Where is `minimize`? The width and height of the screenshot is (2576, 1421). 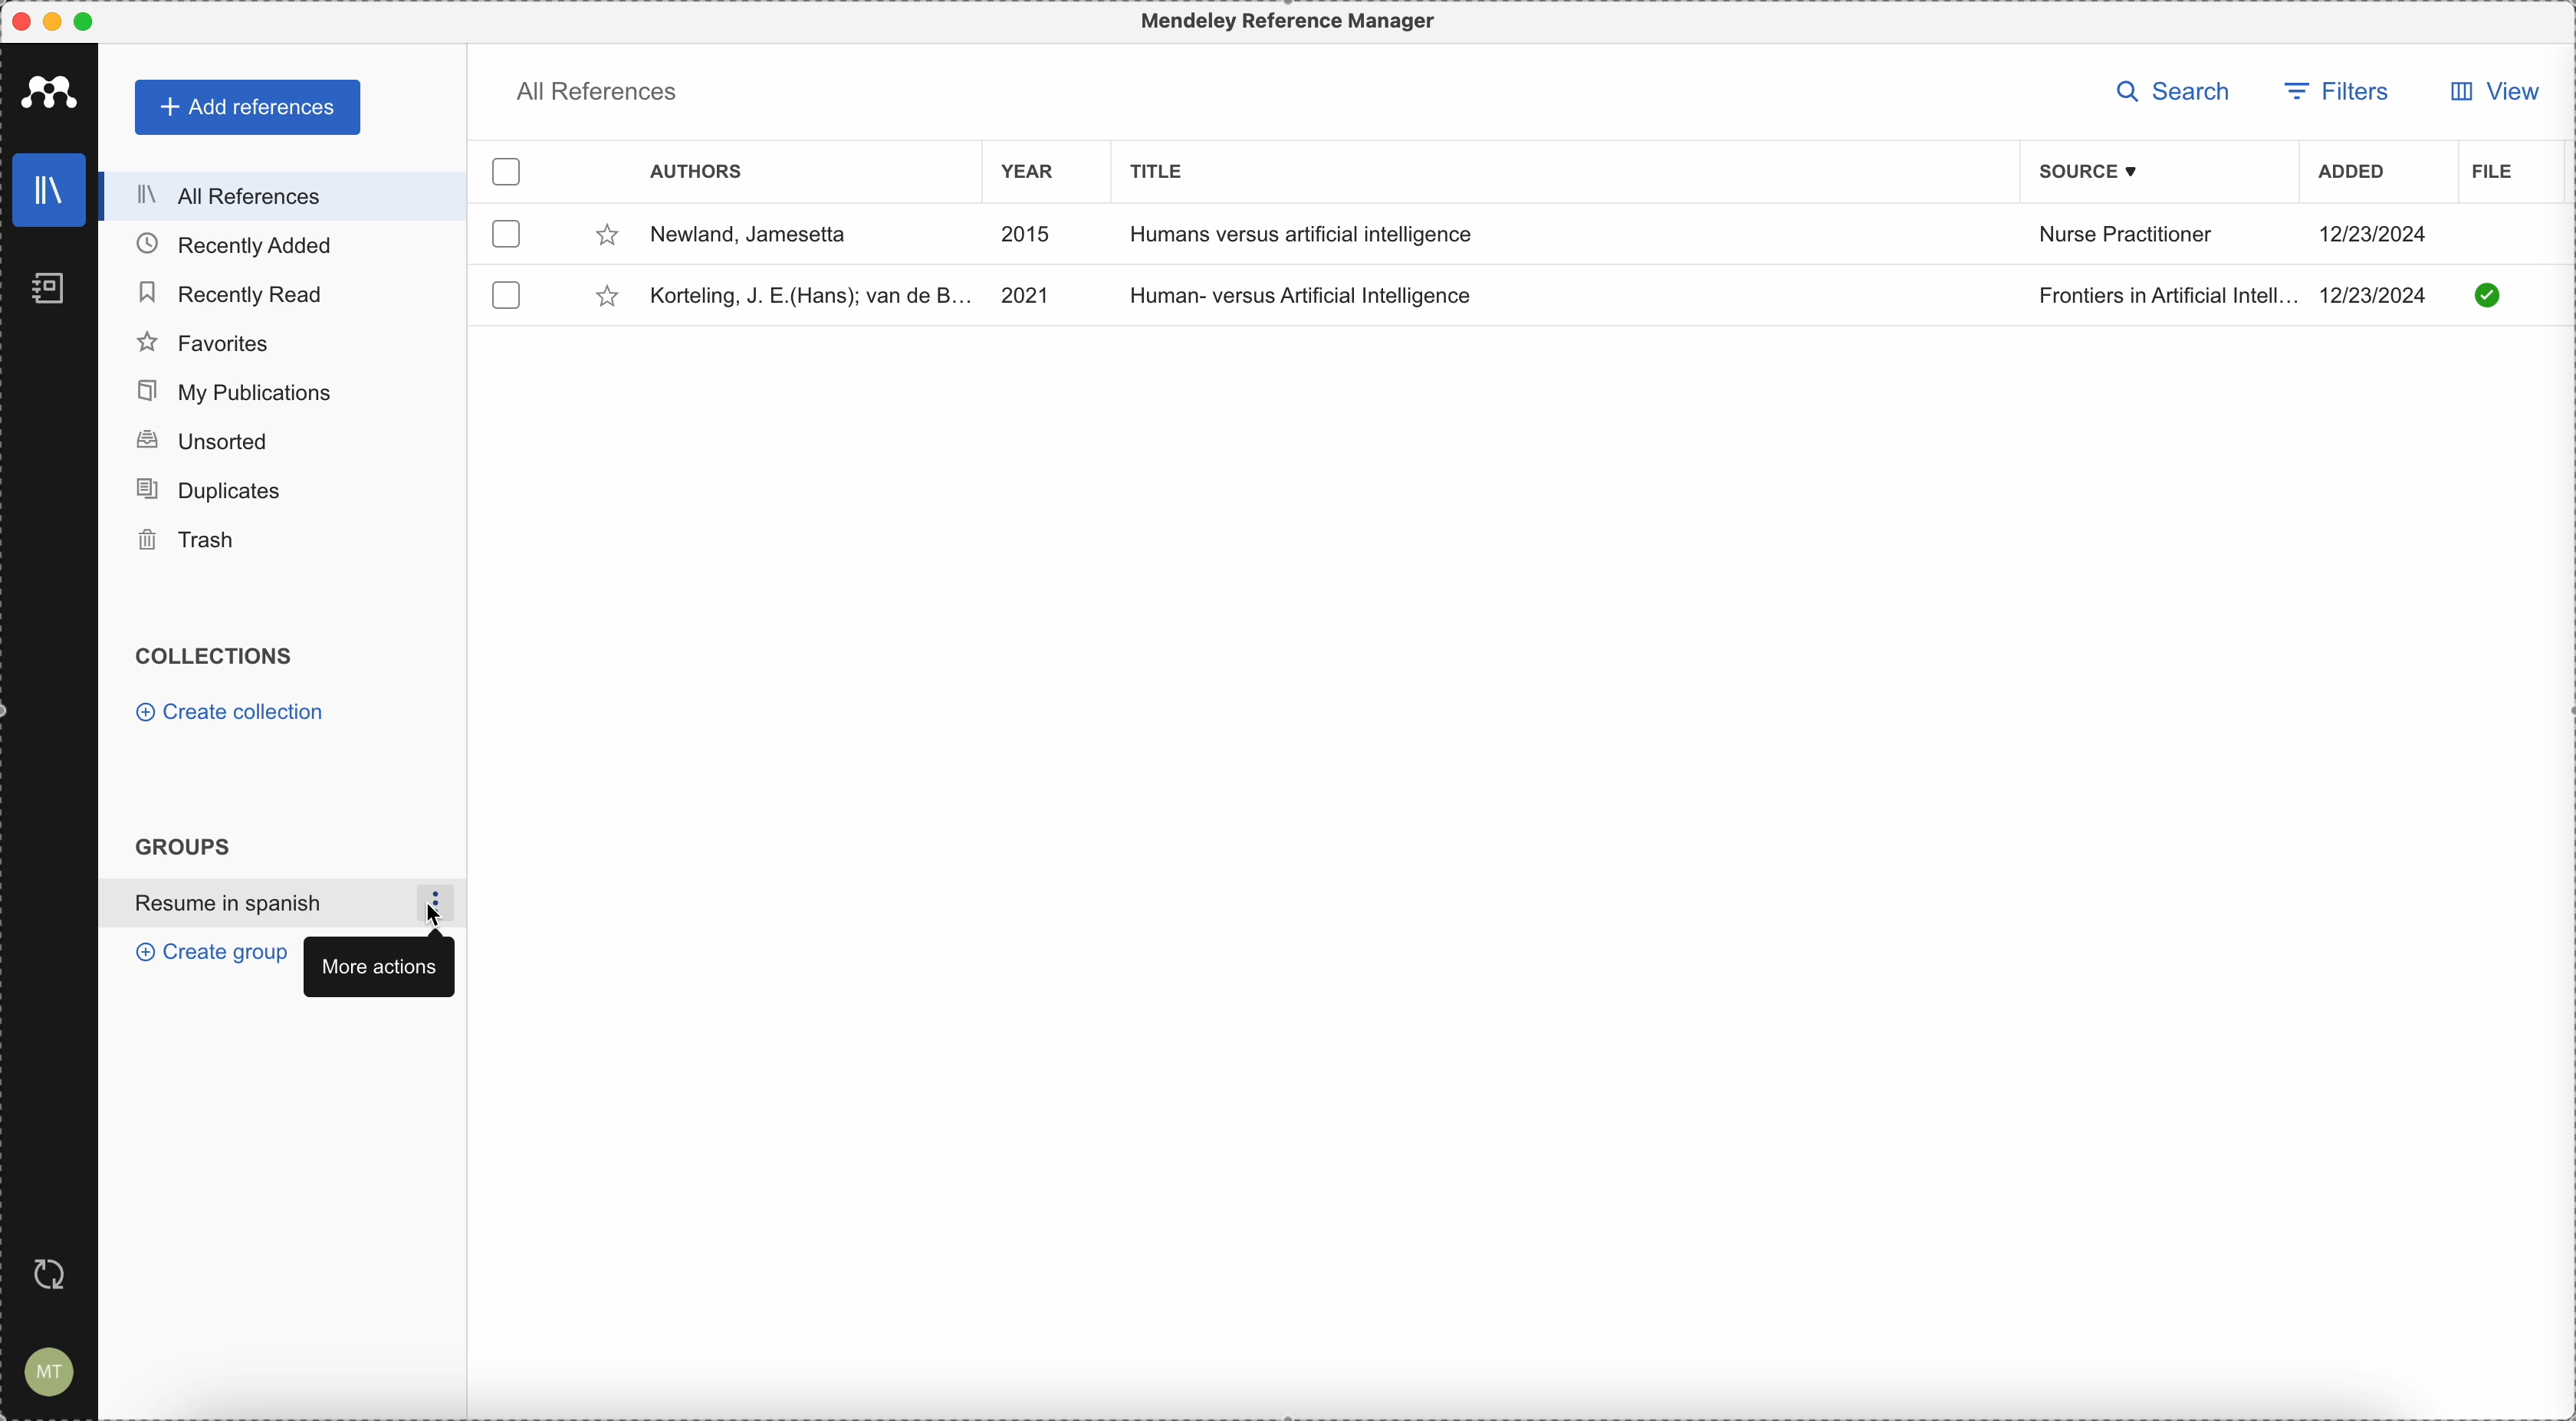 minimize is located at coordinates (53, 21).